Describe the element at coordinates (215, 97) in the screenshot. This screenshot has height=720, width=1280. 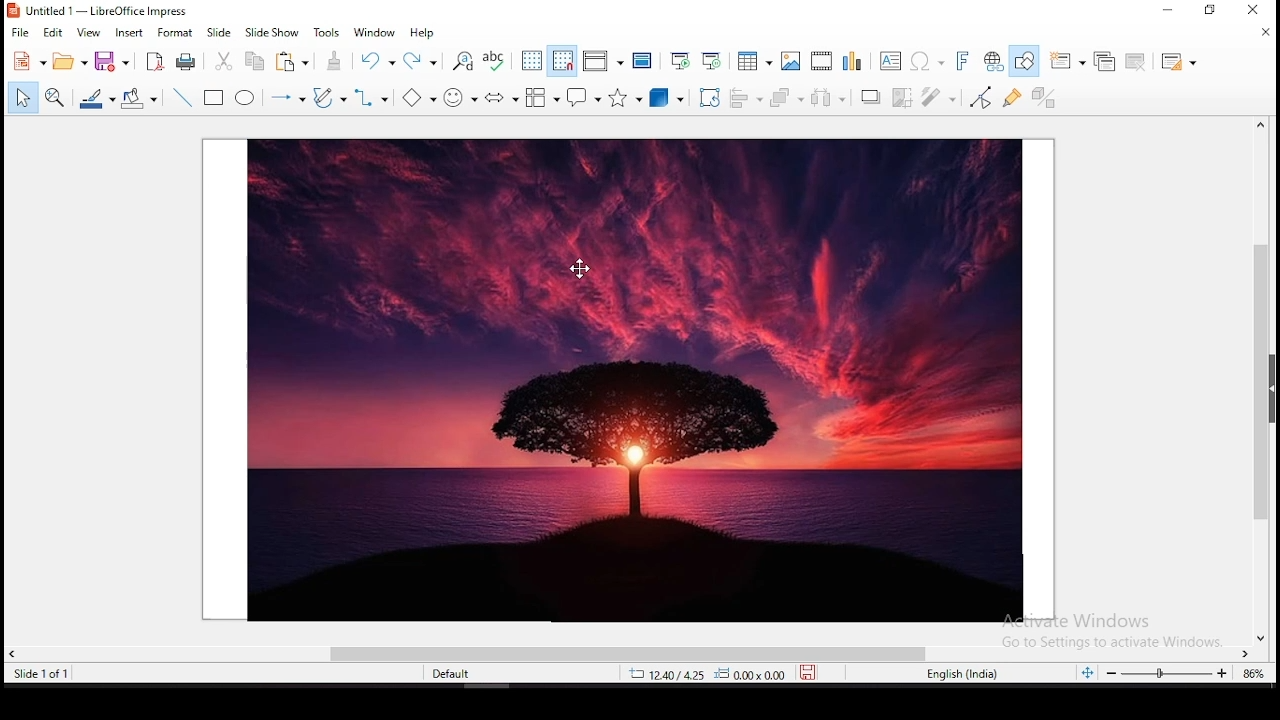
I see `rectangle tool` at that location.